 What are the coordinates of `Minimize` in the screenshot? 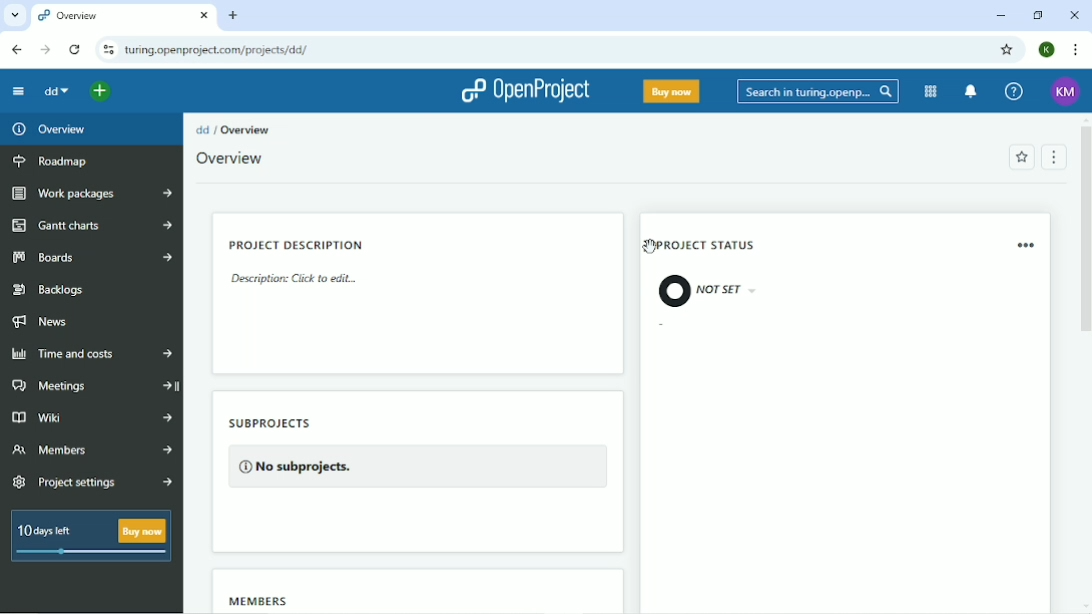 It's located at (1002, 15).